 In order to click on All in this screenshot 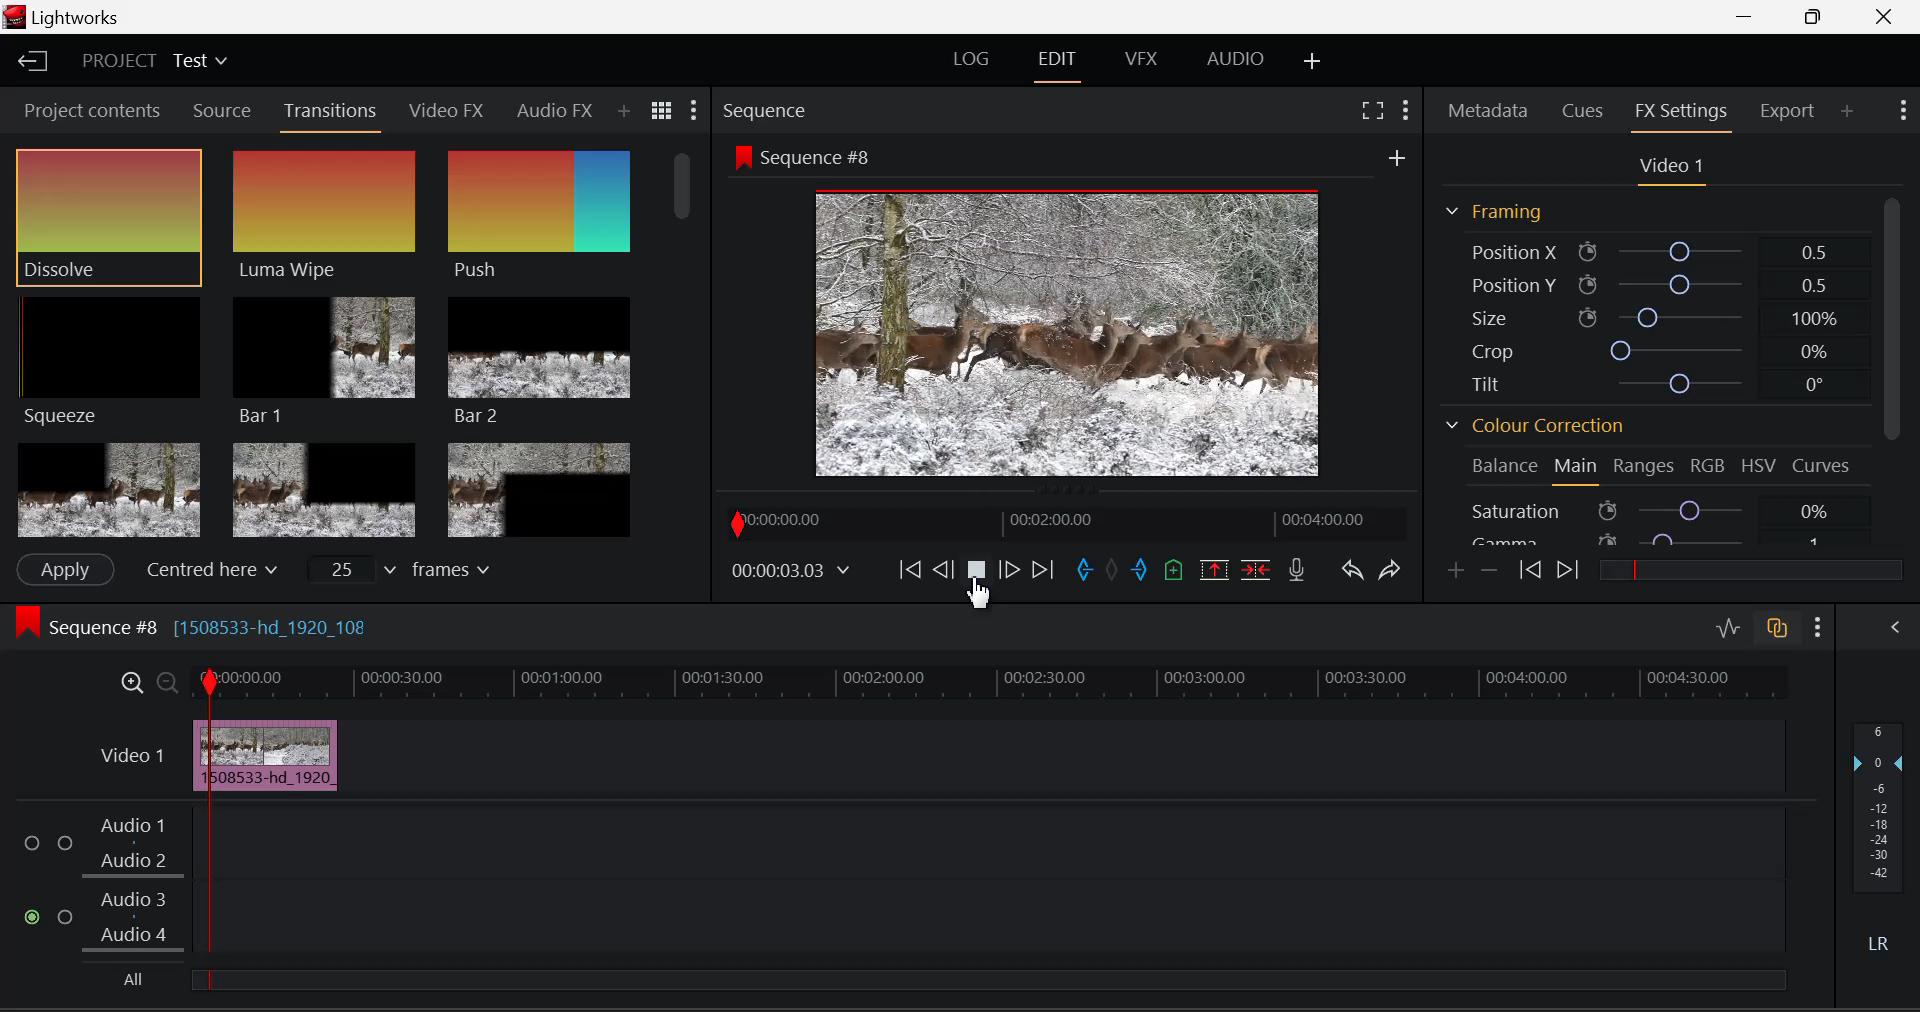, I will do `click(130, 979)`.